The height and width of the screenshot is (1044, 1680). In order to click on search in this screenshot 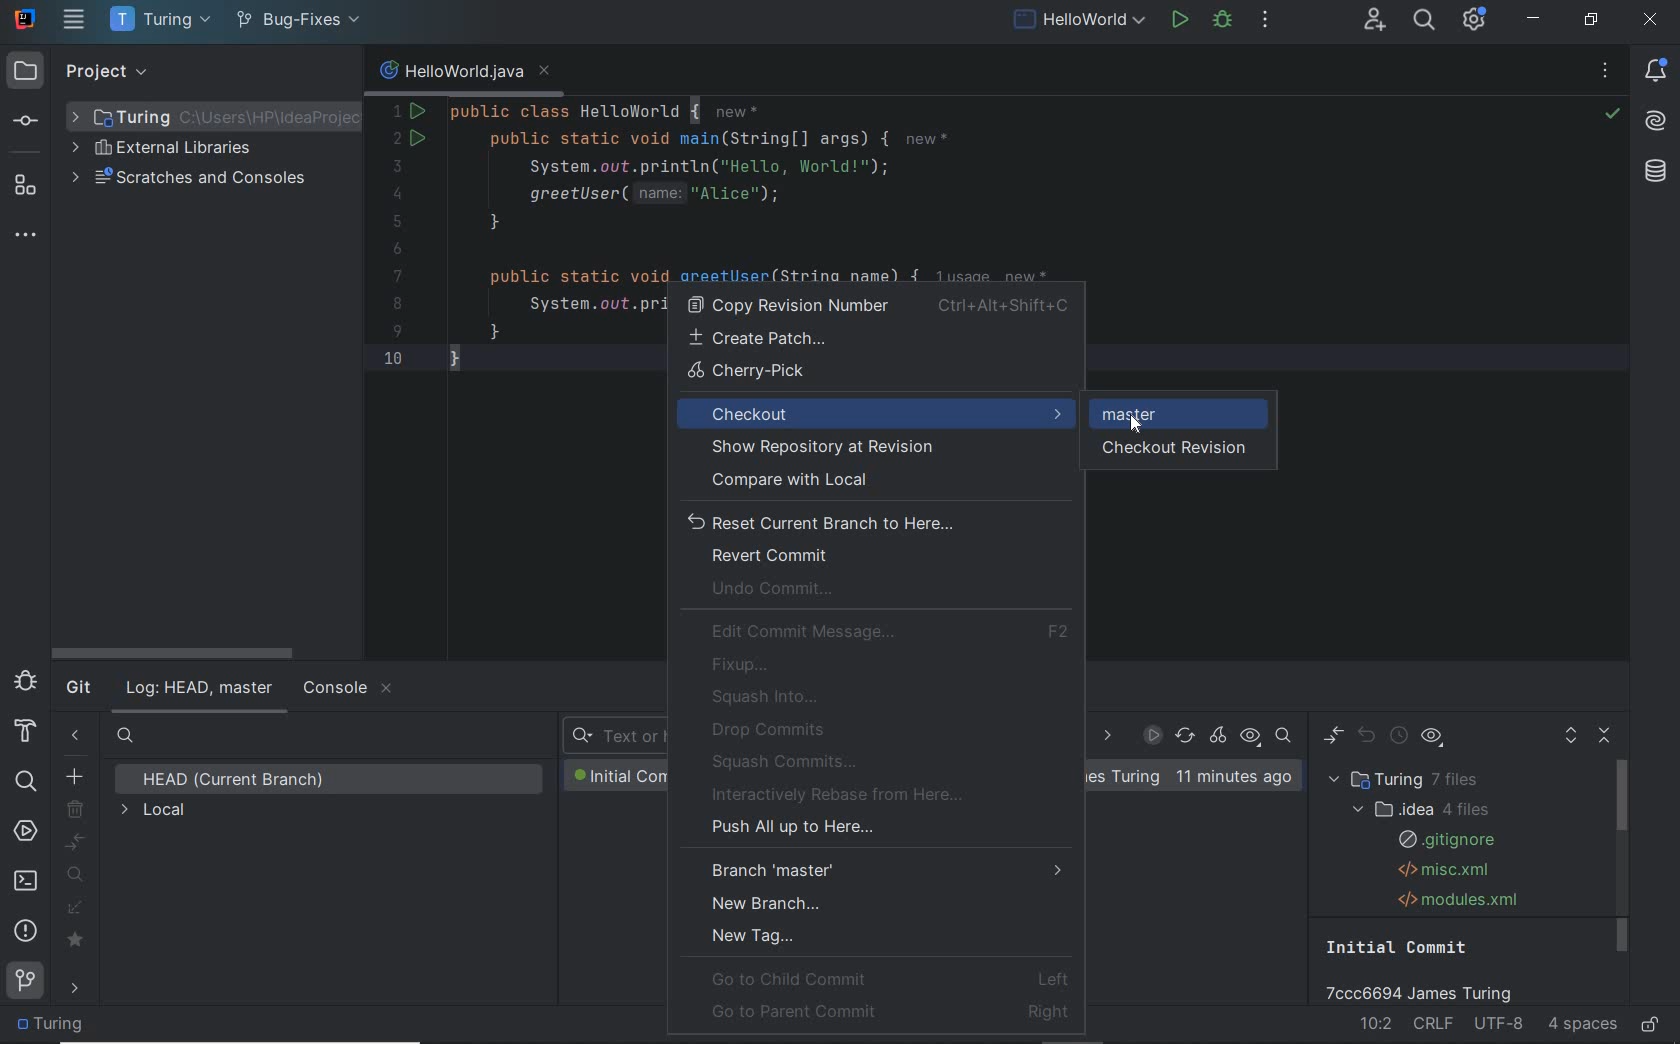, I will do `click(24, 779)`.